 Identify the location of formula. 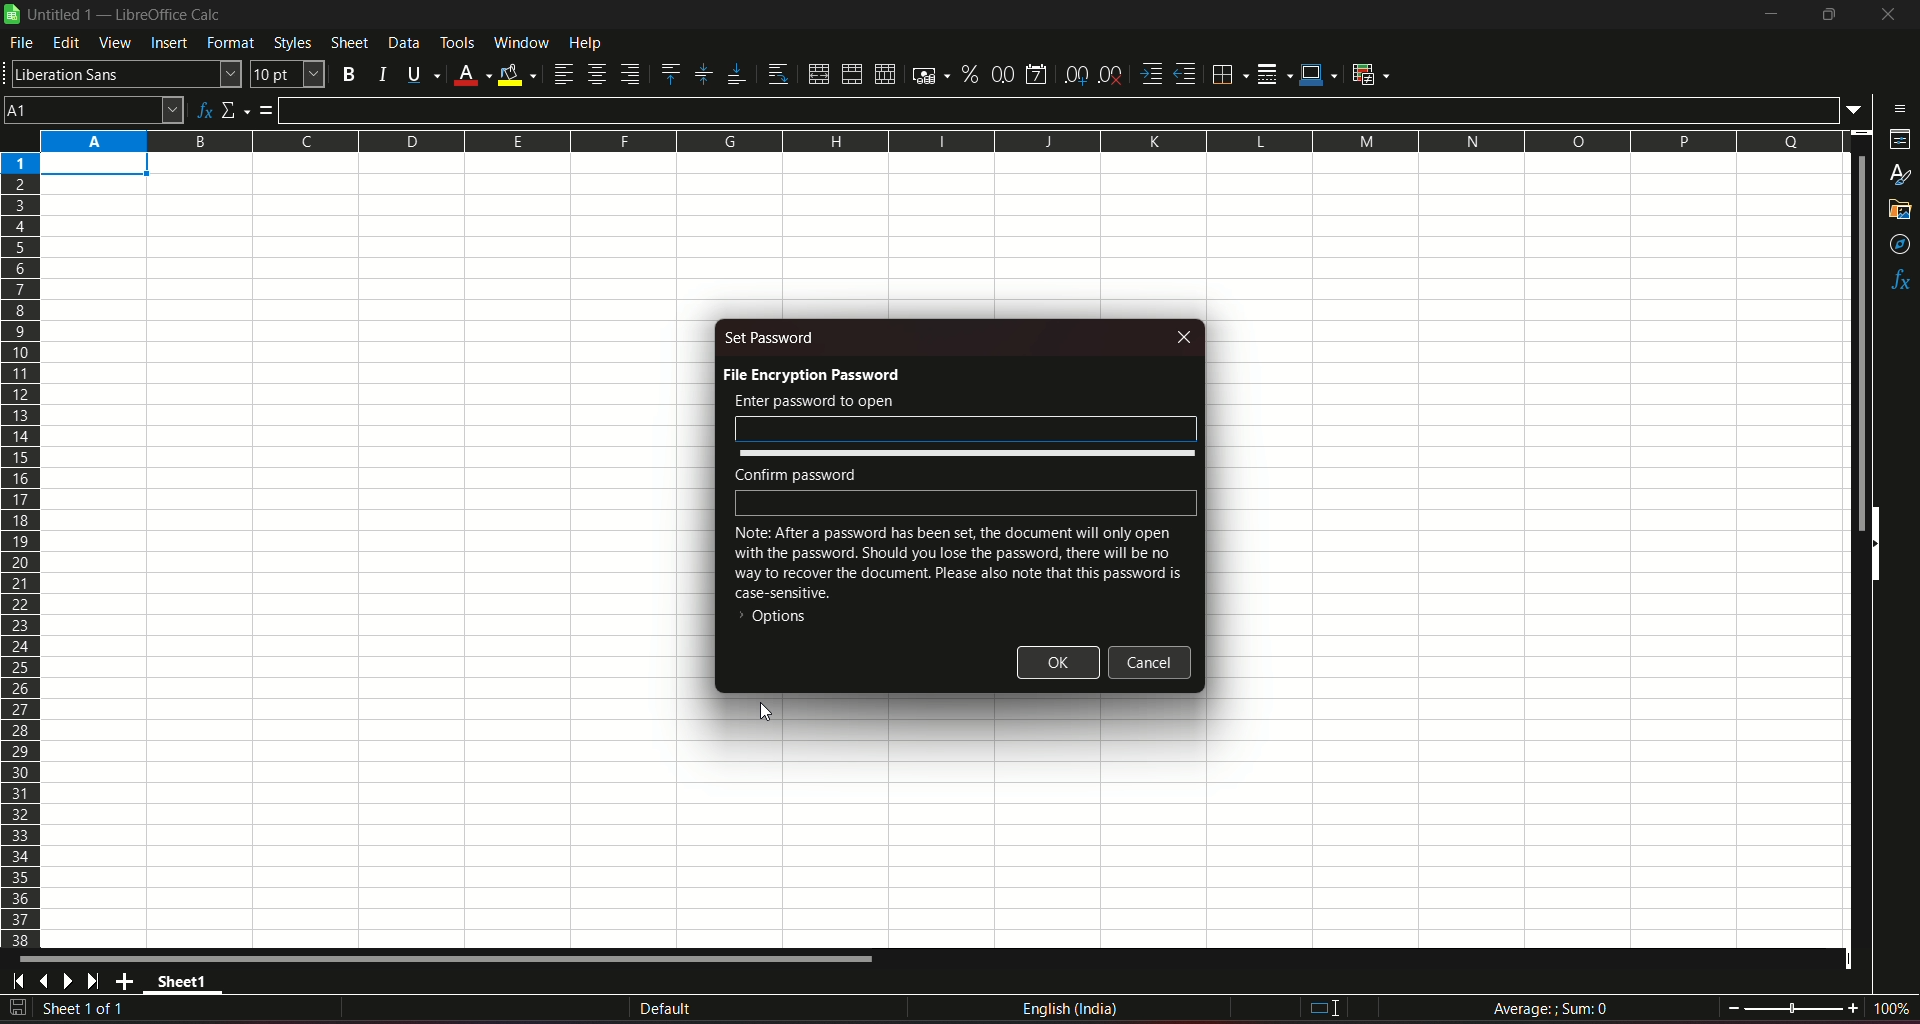
(1550, 1007).